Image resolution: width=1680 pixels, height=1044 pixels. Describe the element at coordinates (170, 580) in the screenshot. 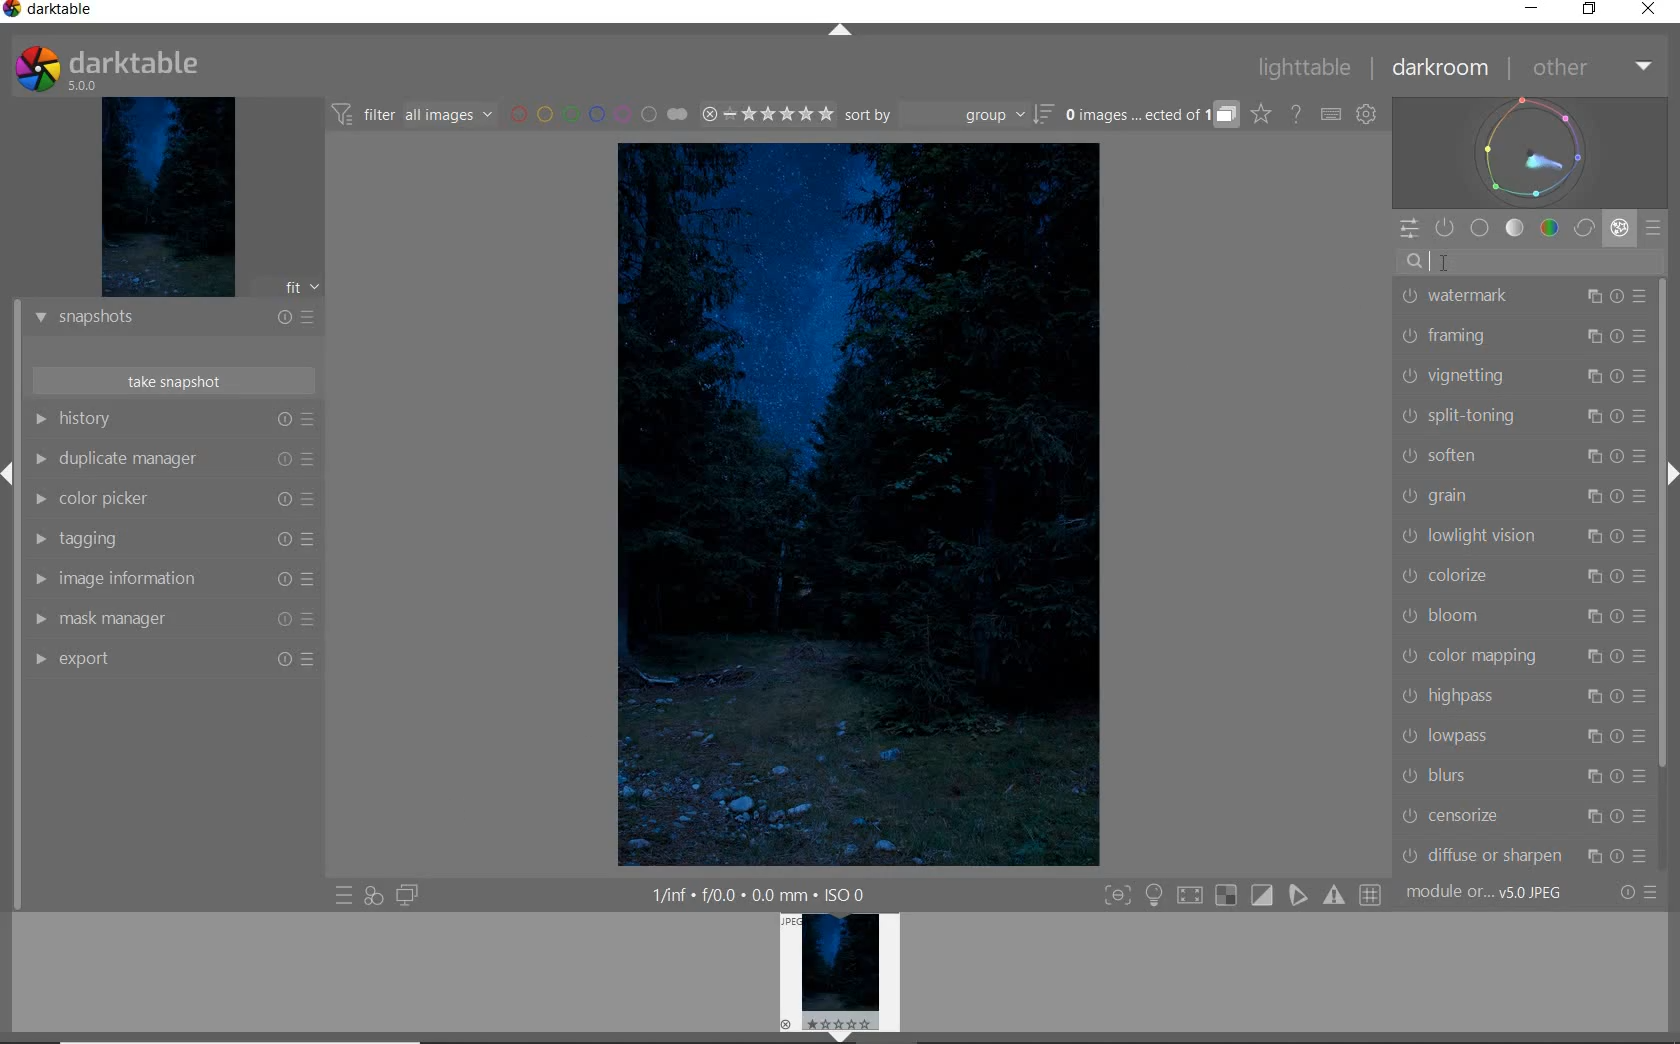

I see `IMAGE INFORMATION` at that location.